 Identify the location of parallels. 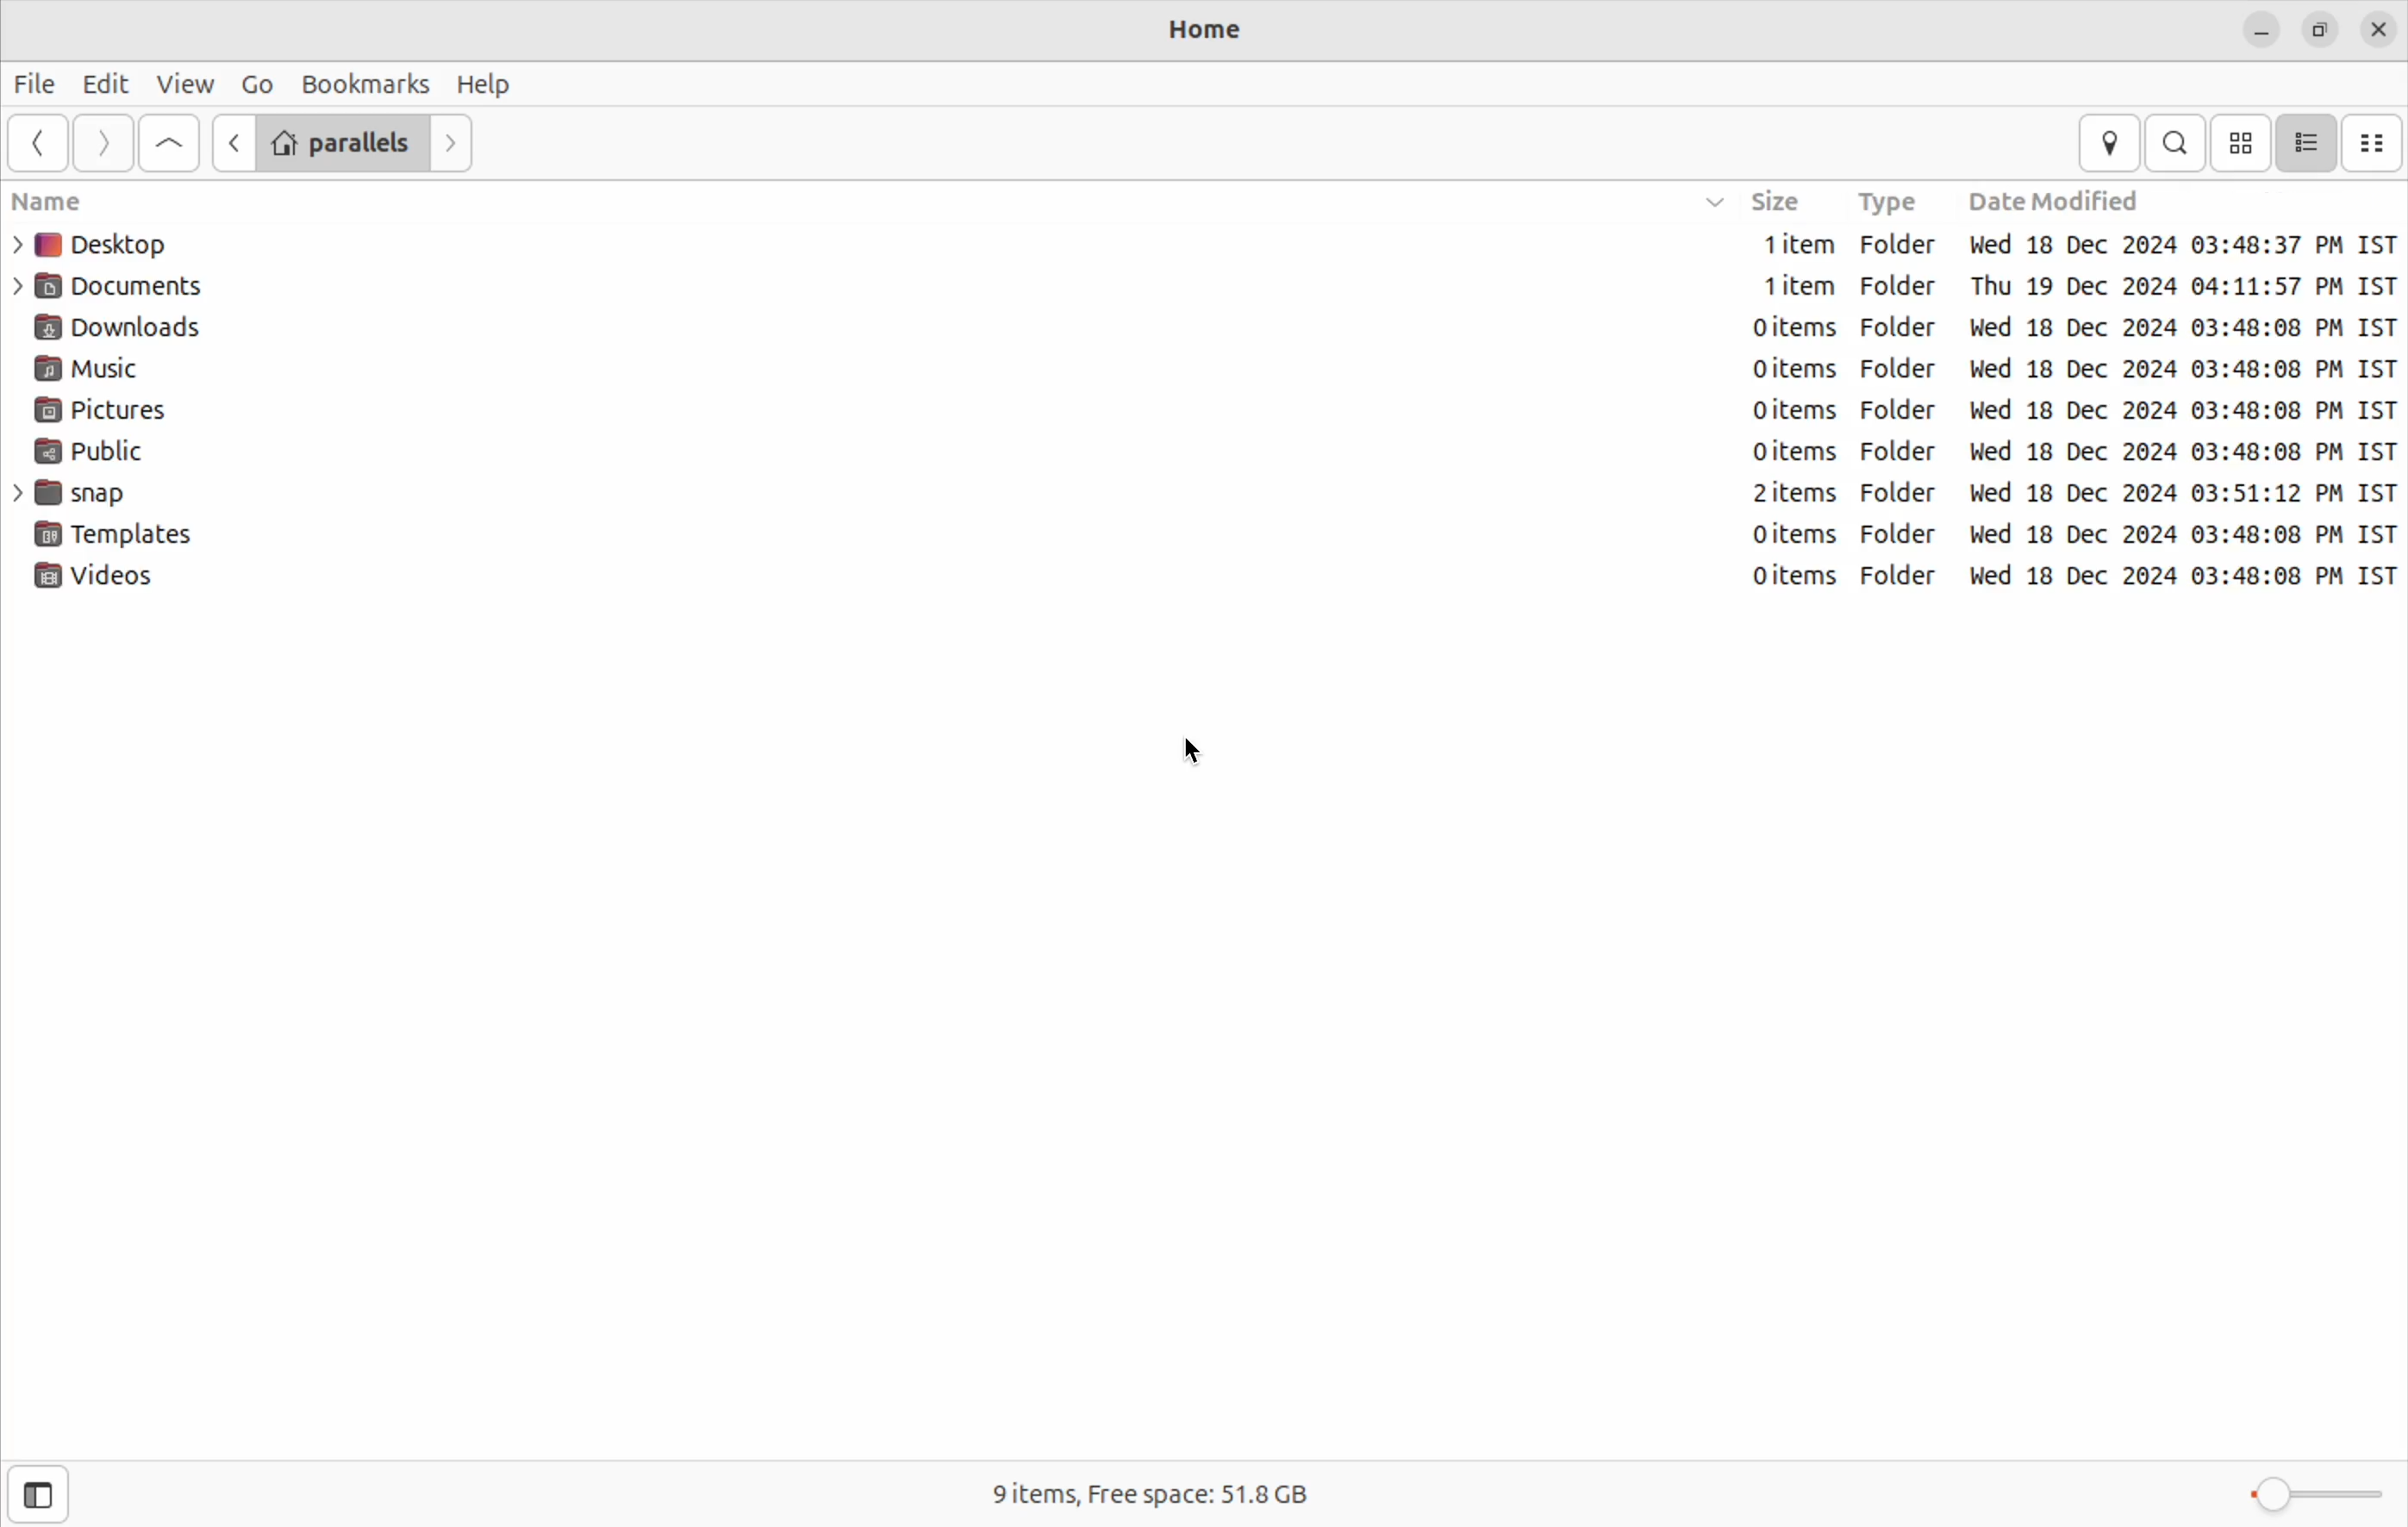
(339, 142).